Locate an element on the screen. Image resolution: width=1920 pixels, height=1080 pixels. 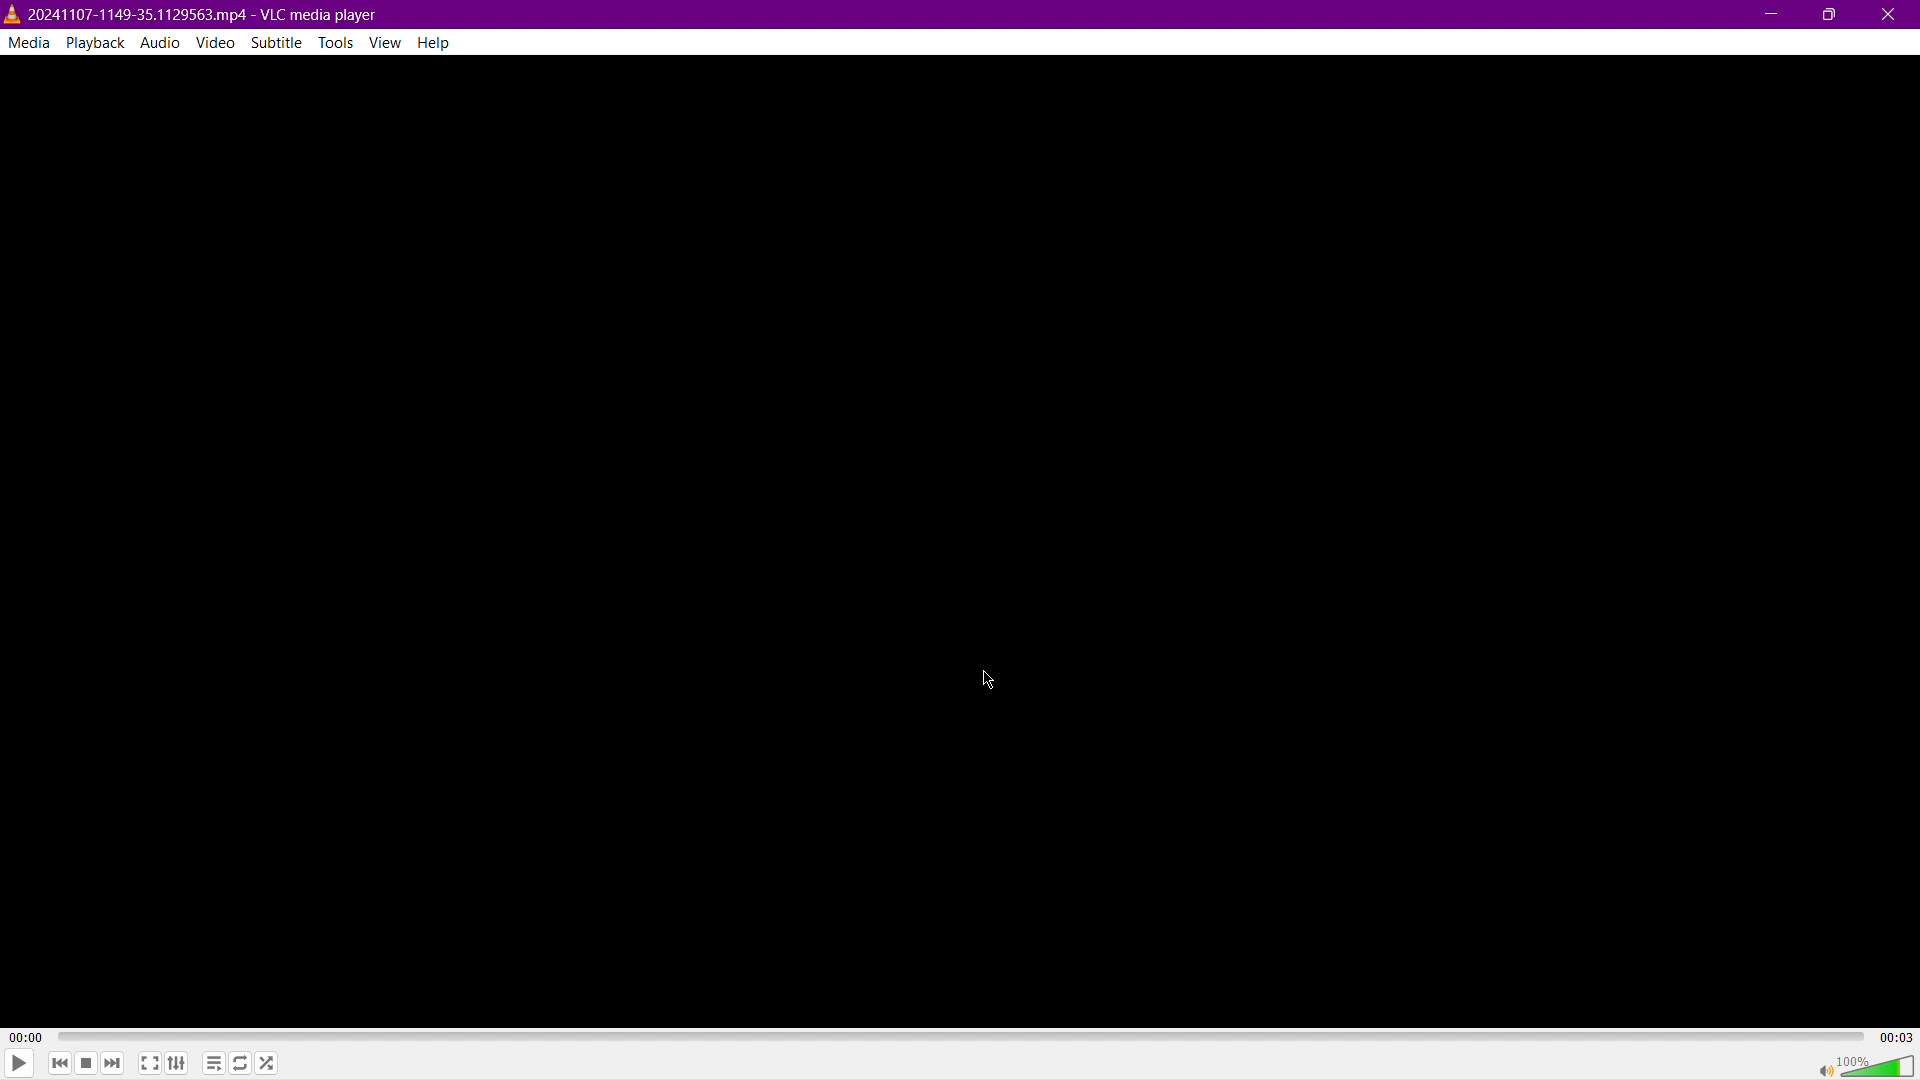
Minimize is located at coordinates (1773, 14).